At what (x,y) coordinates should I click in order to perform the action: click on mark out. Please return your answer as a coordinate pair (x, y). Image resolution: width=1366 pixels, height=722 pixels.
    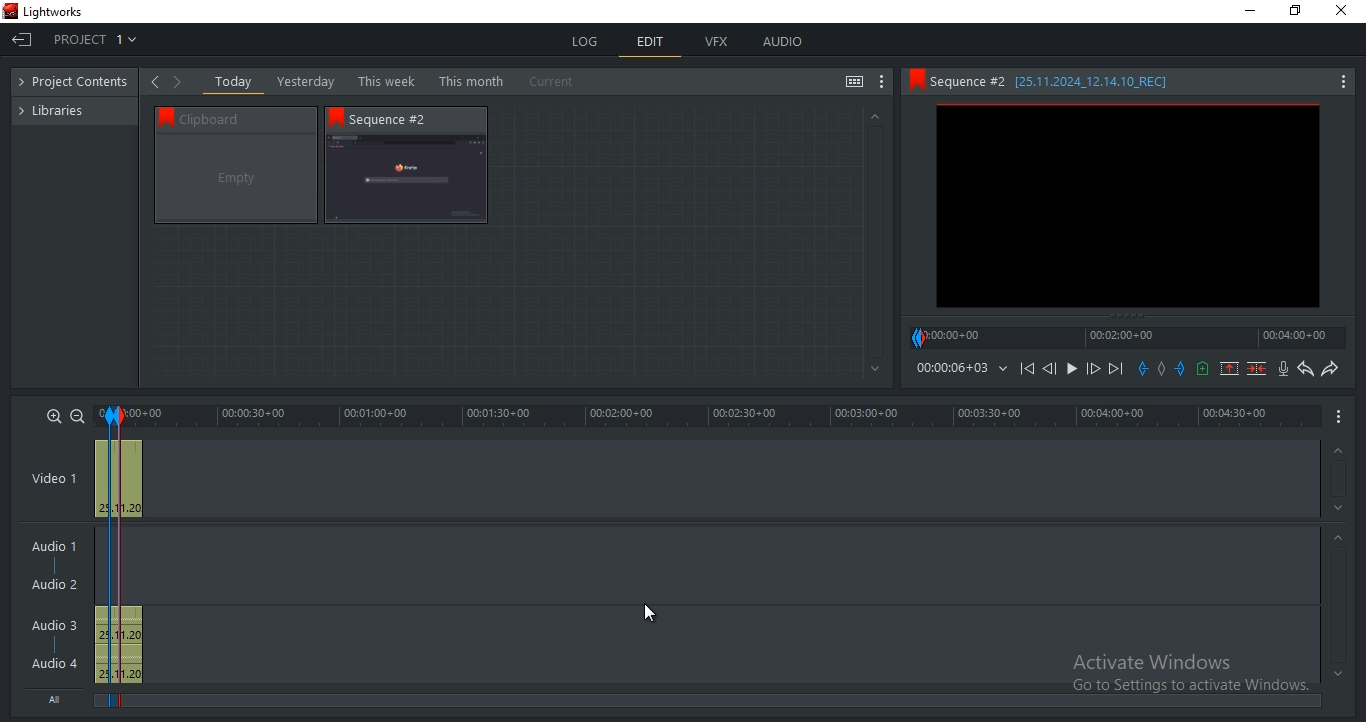
    Looking at the image, I should click on (1182, 368).